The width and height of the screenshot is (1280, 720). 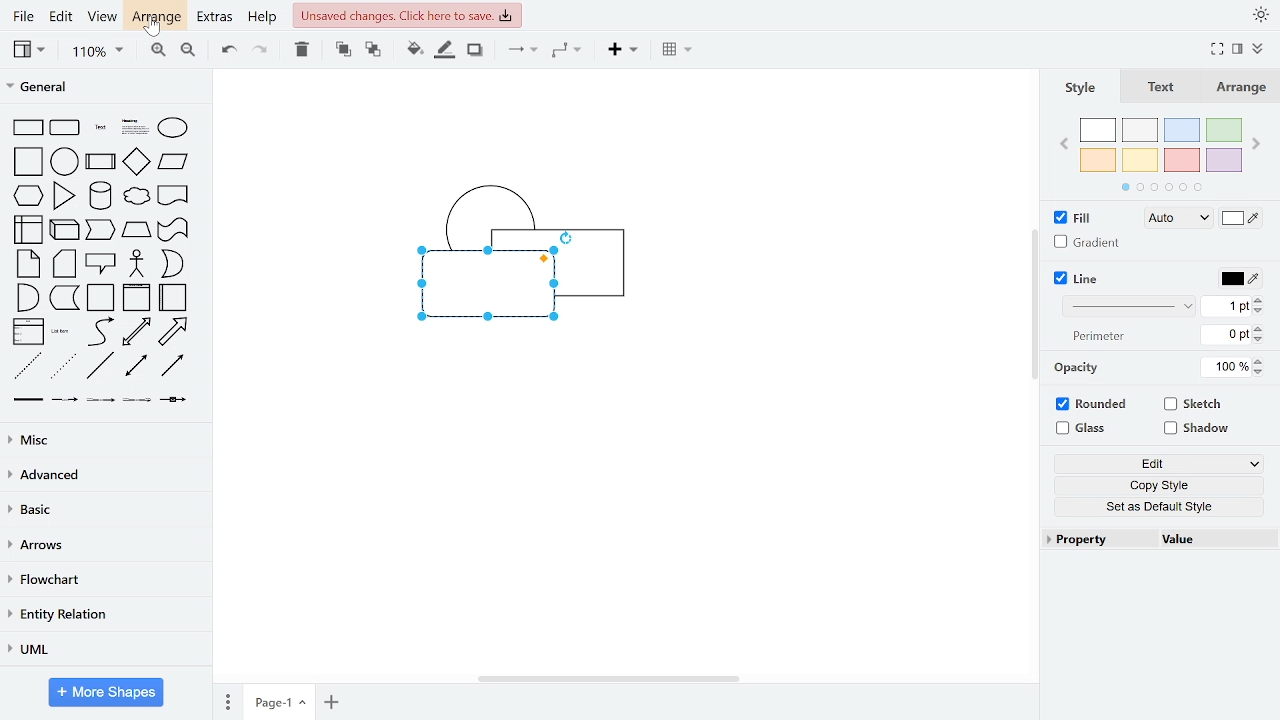 I want to click on arrows, so click(x=105, y=545).